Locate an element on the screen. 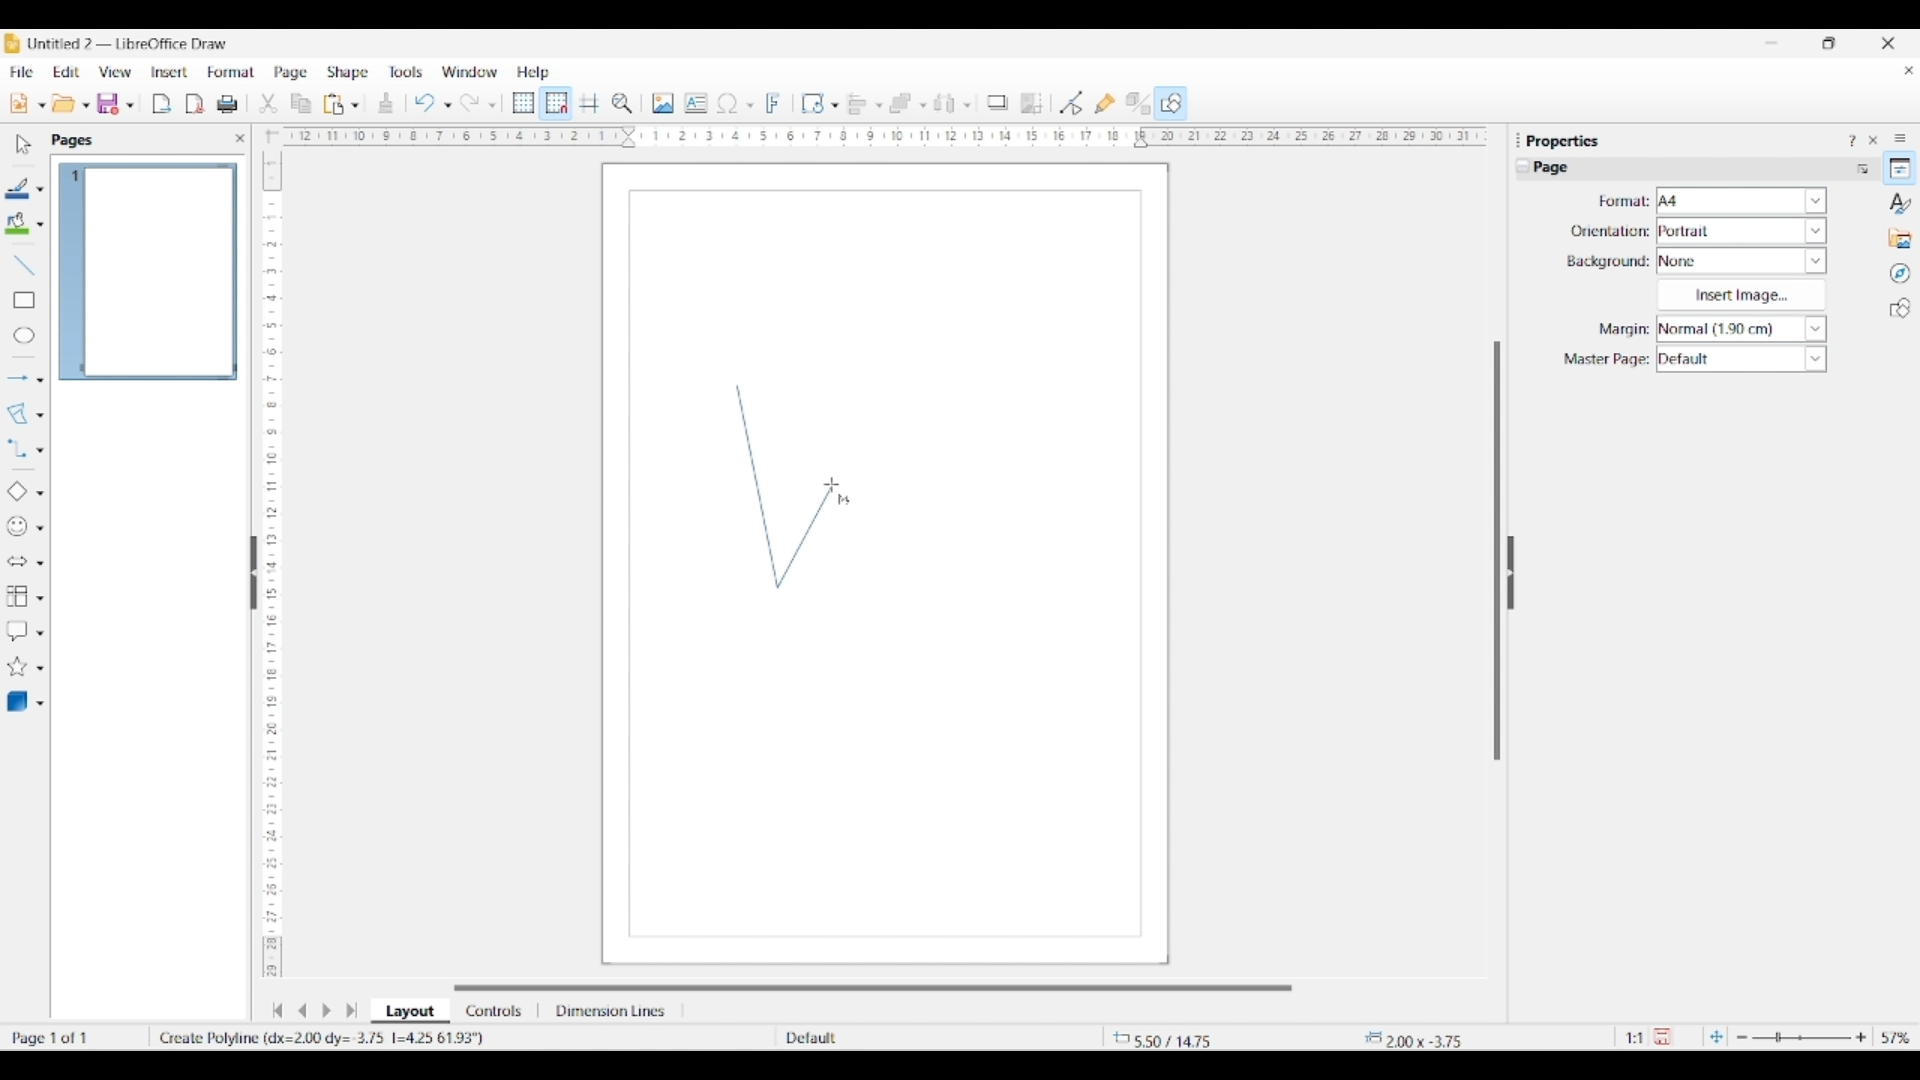 The image size is (1920, 1080). Close interface is located at coordinates (1888, 43).